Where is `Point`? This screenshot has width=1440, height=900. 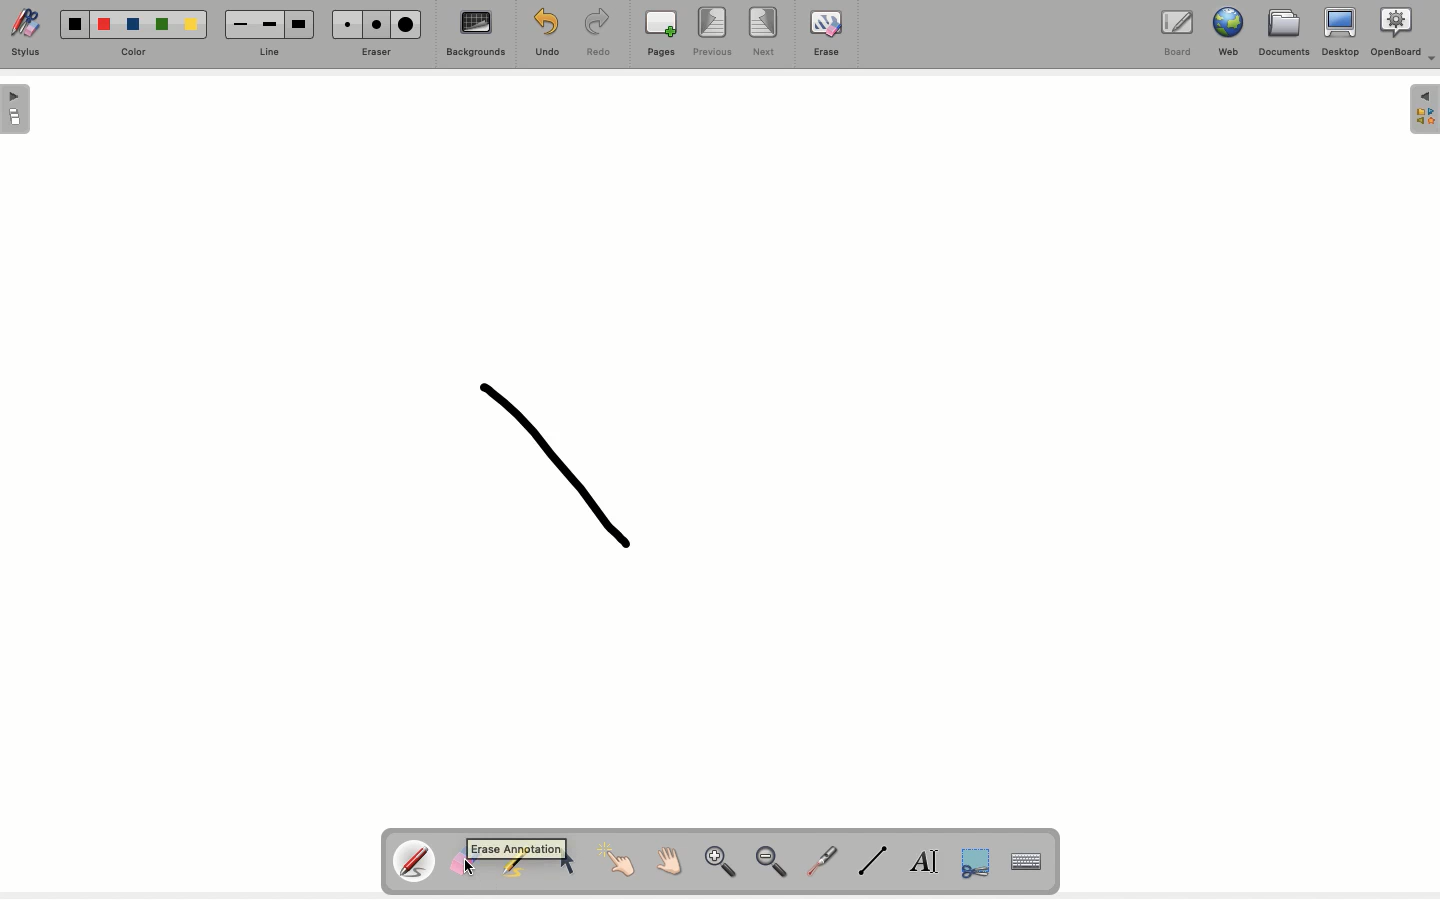 Point is located at coordinates (616, 858).